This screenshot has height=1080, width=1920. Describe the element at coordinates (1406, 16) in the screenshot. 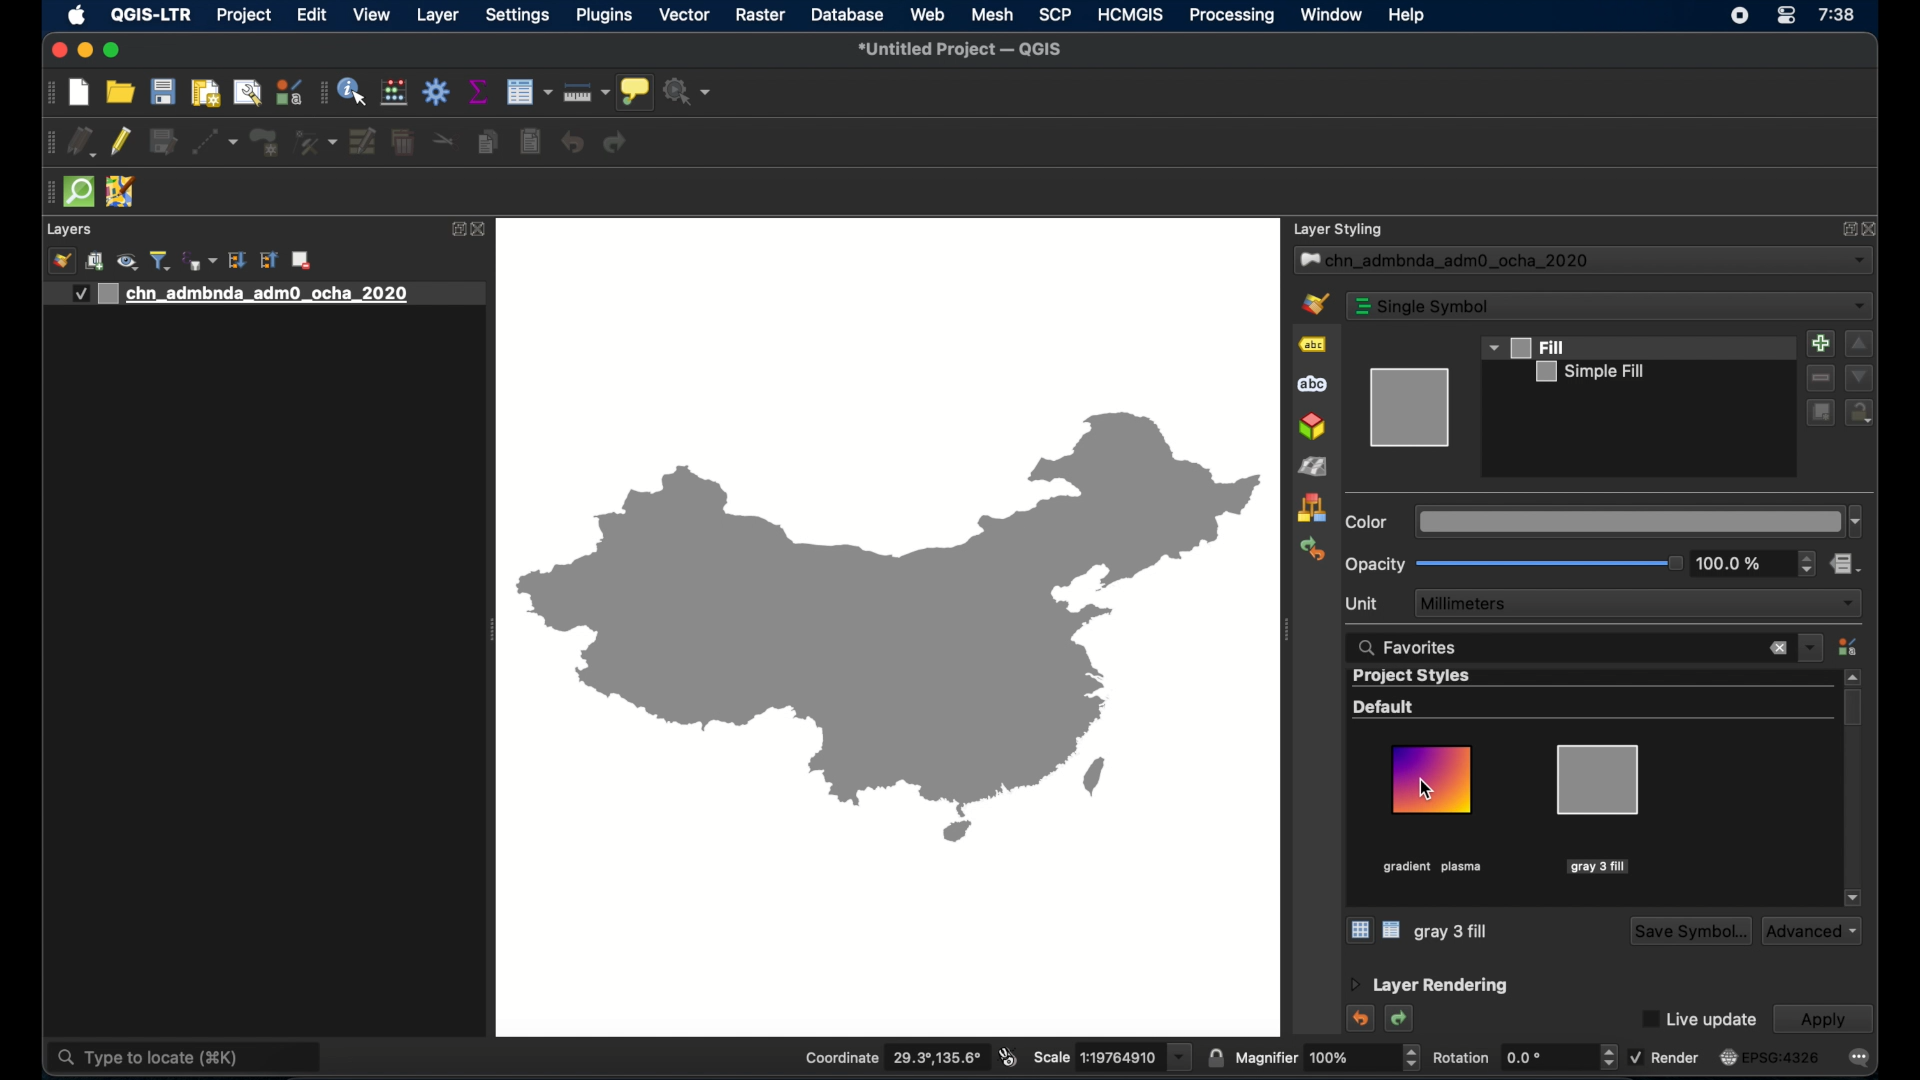

I see `help` at that location.